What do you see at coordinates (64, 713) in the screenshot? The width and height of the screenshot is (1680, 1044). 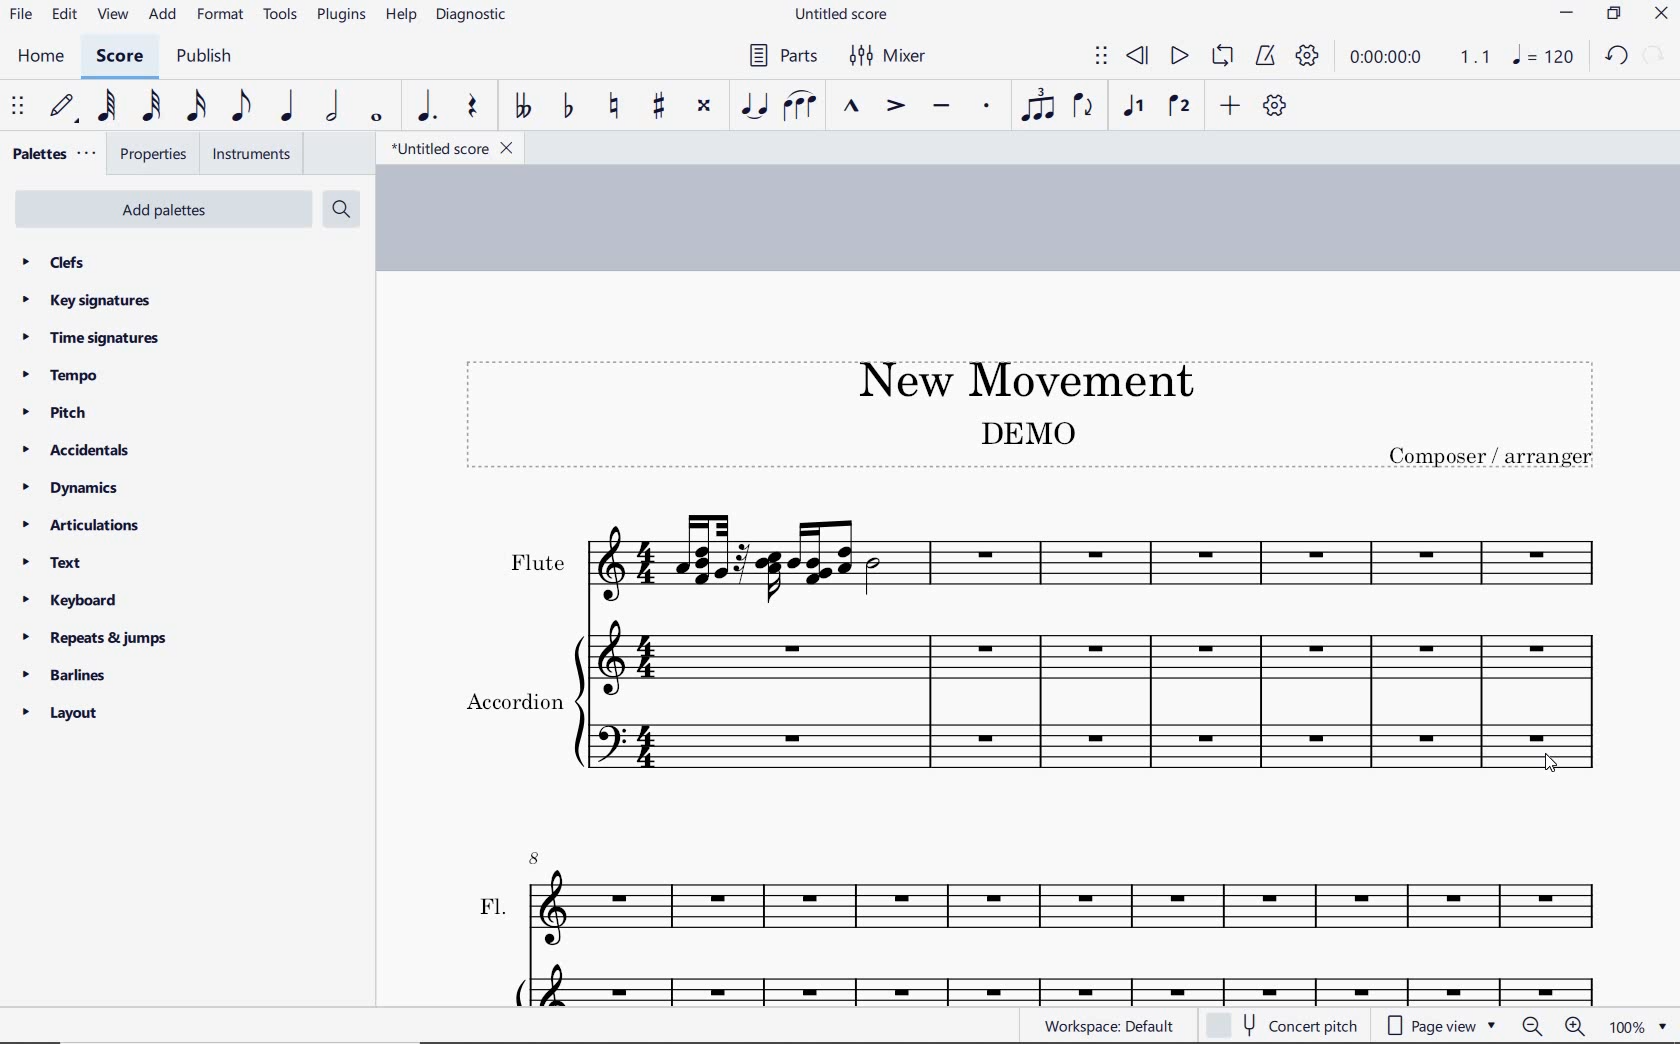 I see `layout` at bounding box center [64, 713].